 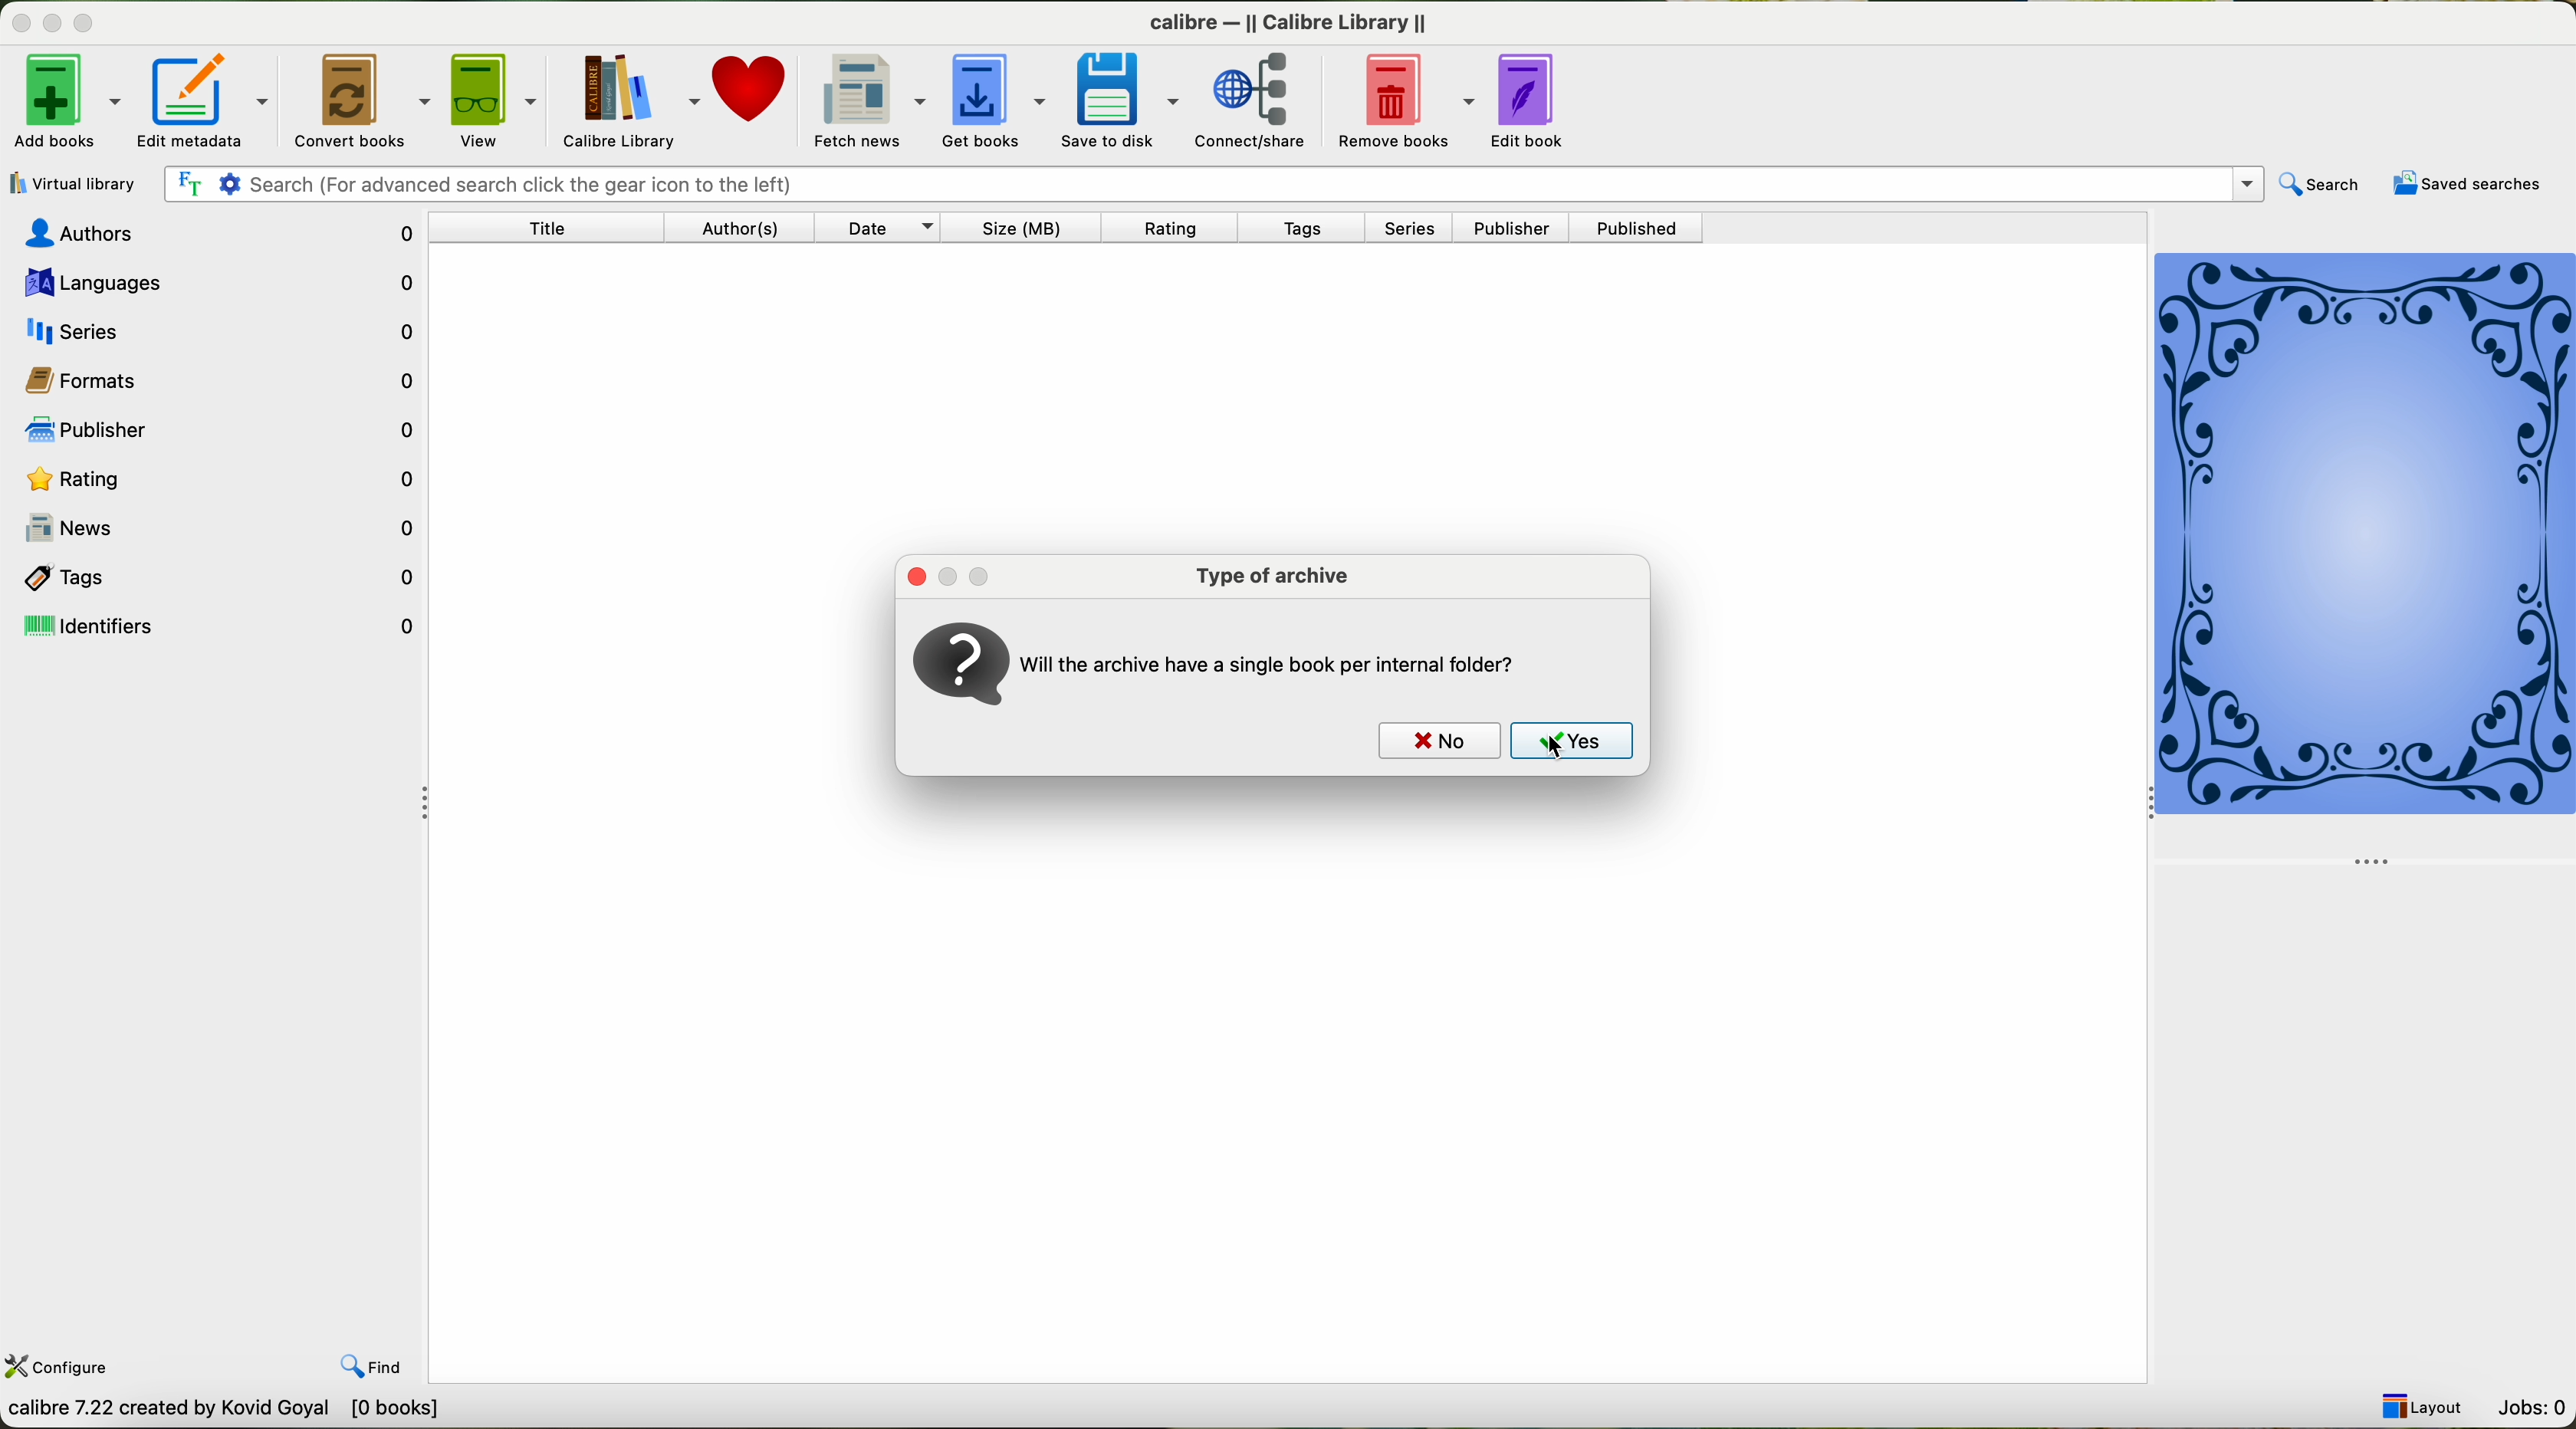 What do you see at coordinates (2367, 558) in the screenshot?
I see `cover book preview` at bounding box center [2367, 558].